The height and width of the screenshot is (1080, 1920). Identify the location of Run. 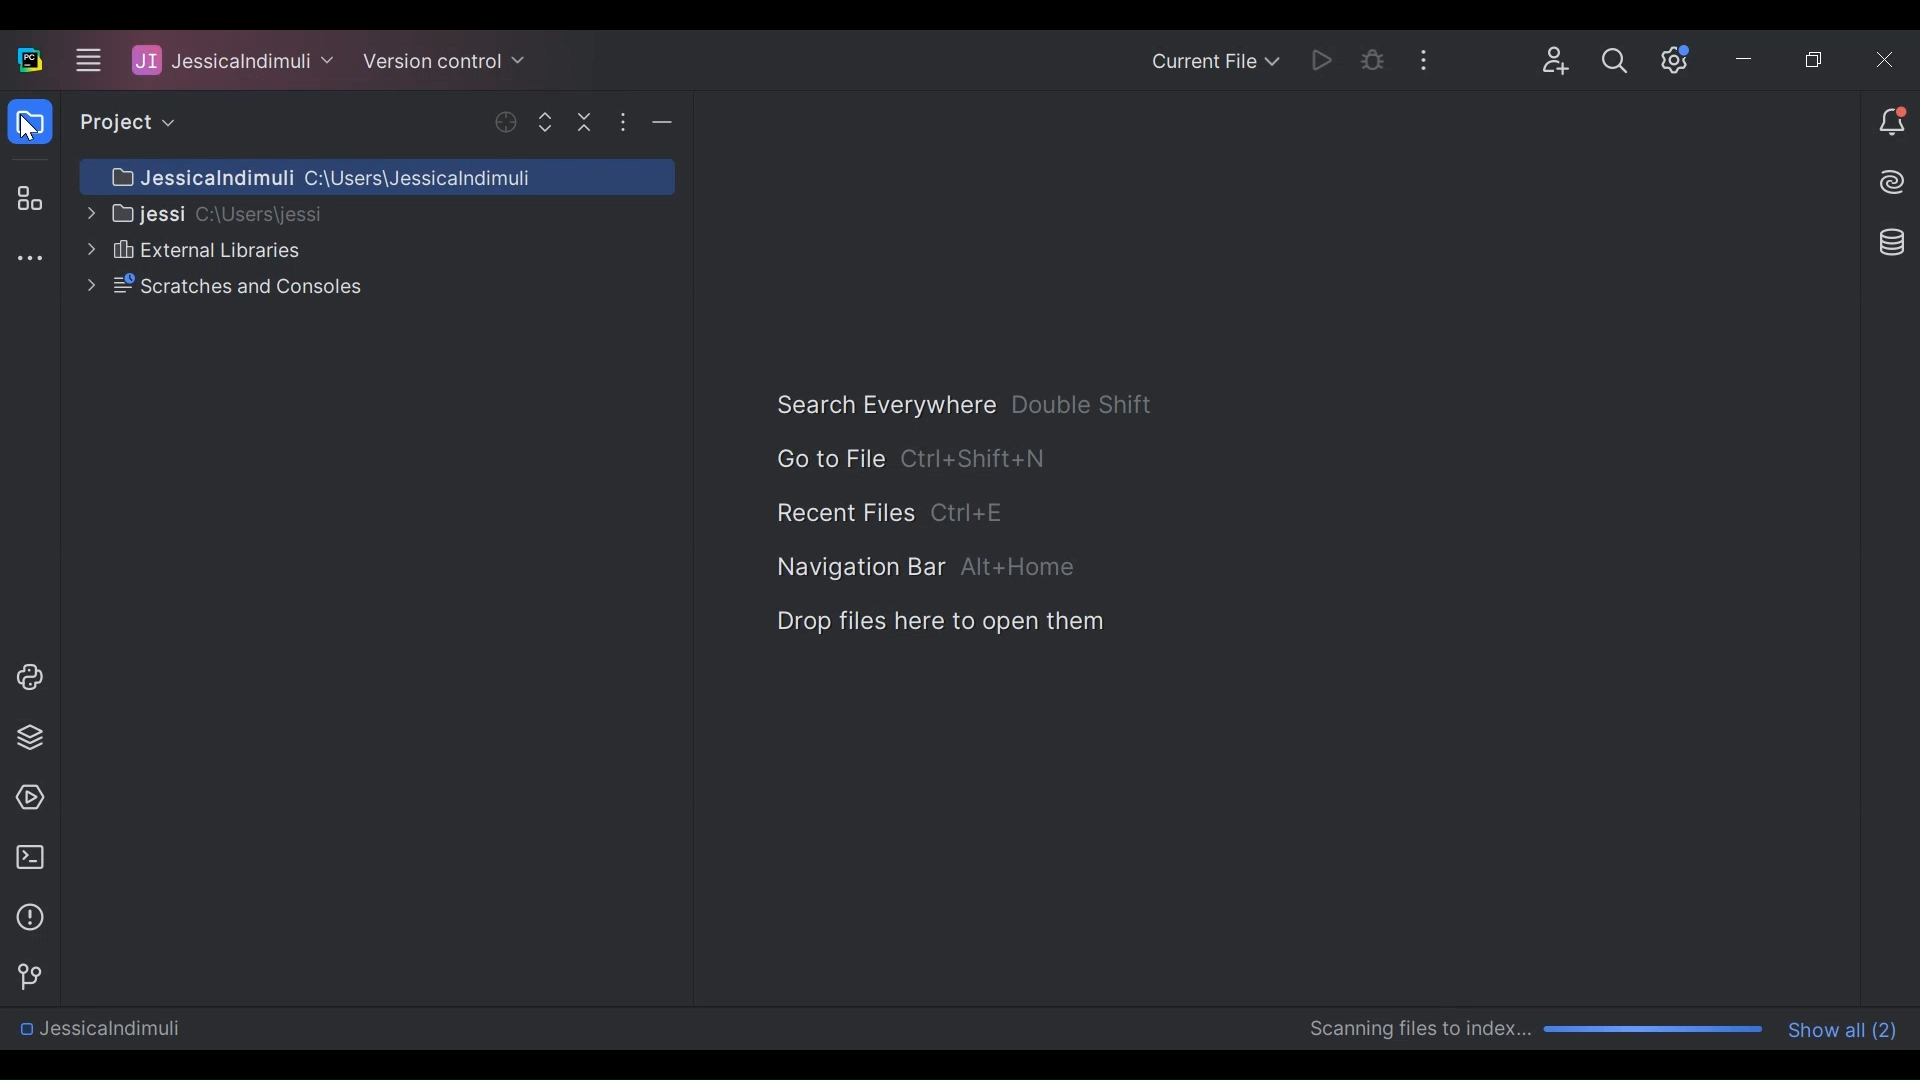
(1324, 62).